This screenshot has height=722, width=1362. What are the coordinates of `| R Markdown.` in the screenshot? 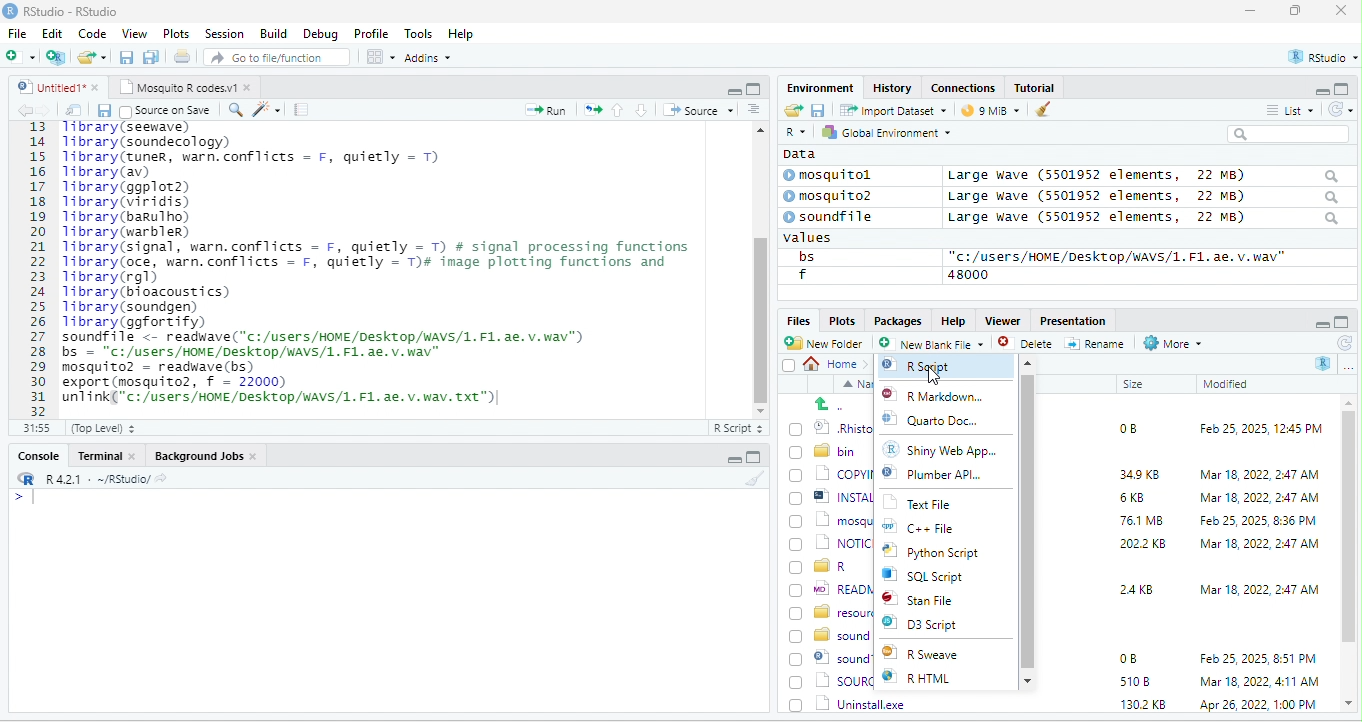 It's located at (940, 396).